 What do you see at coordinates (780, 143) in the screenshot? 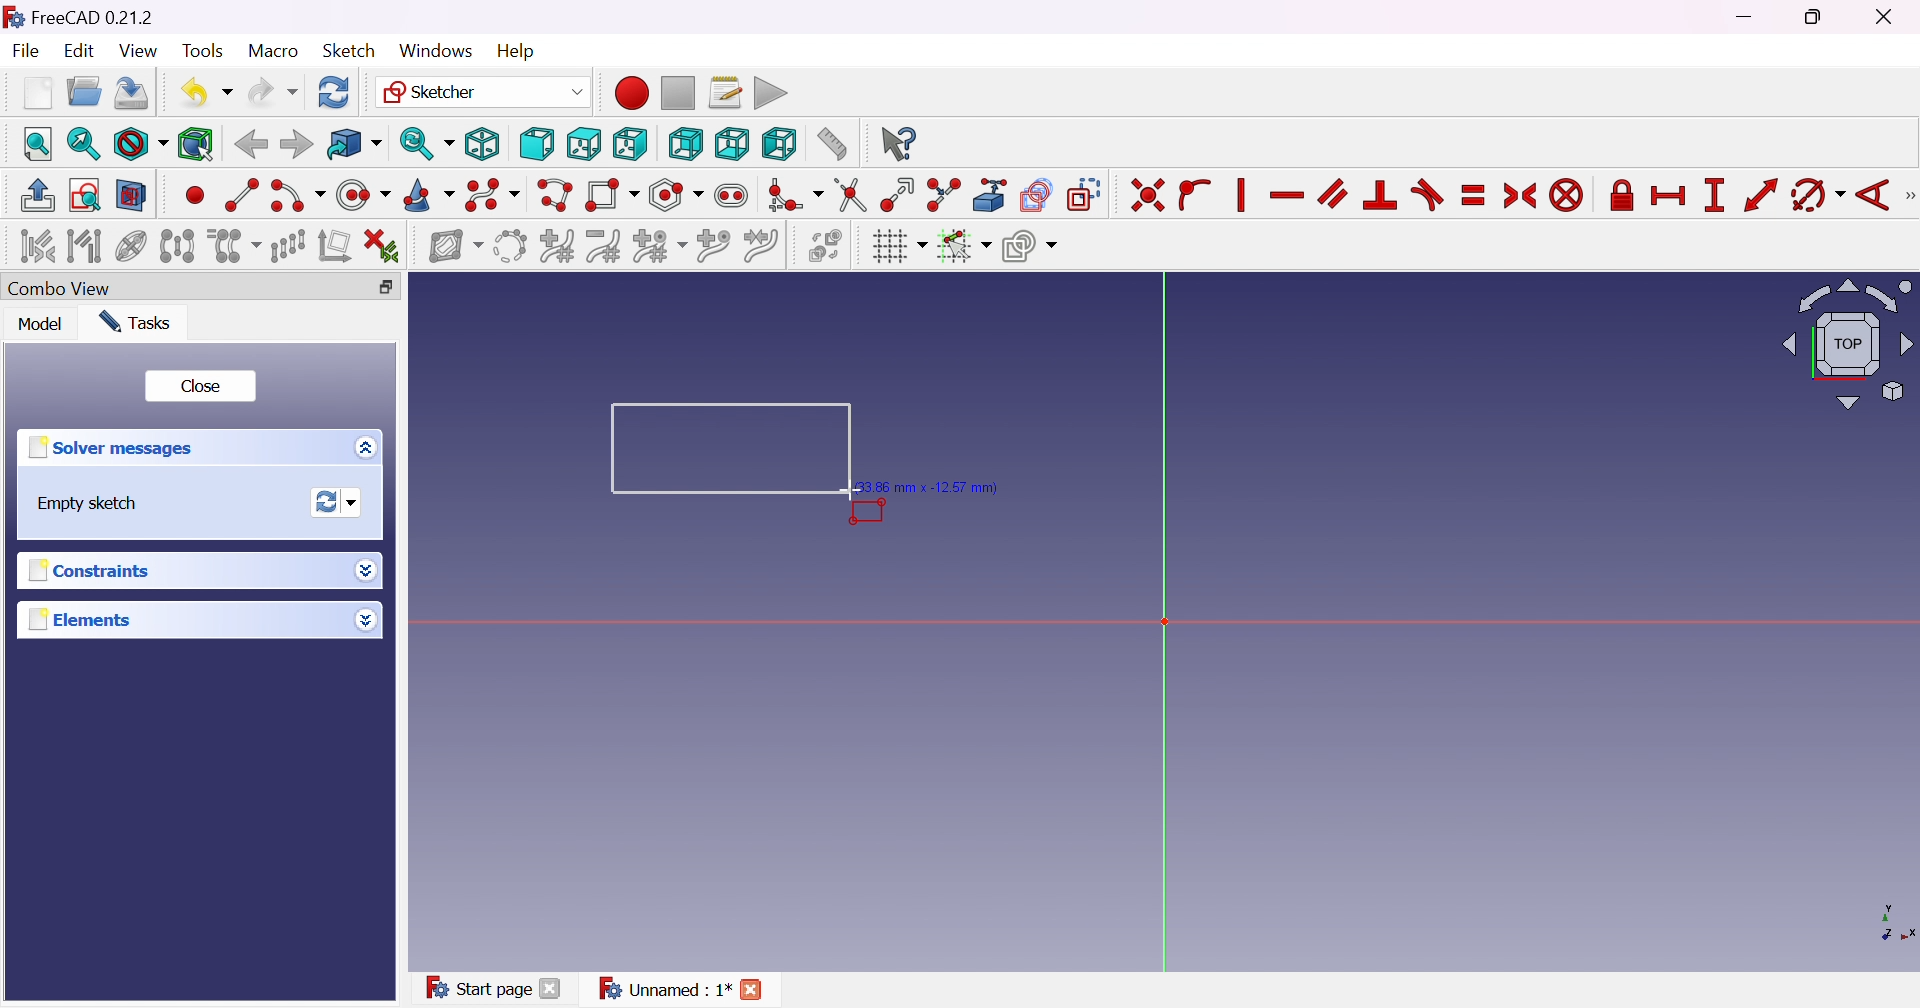
I see `Left` at bounding box center [780, 143].